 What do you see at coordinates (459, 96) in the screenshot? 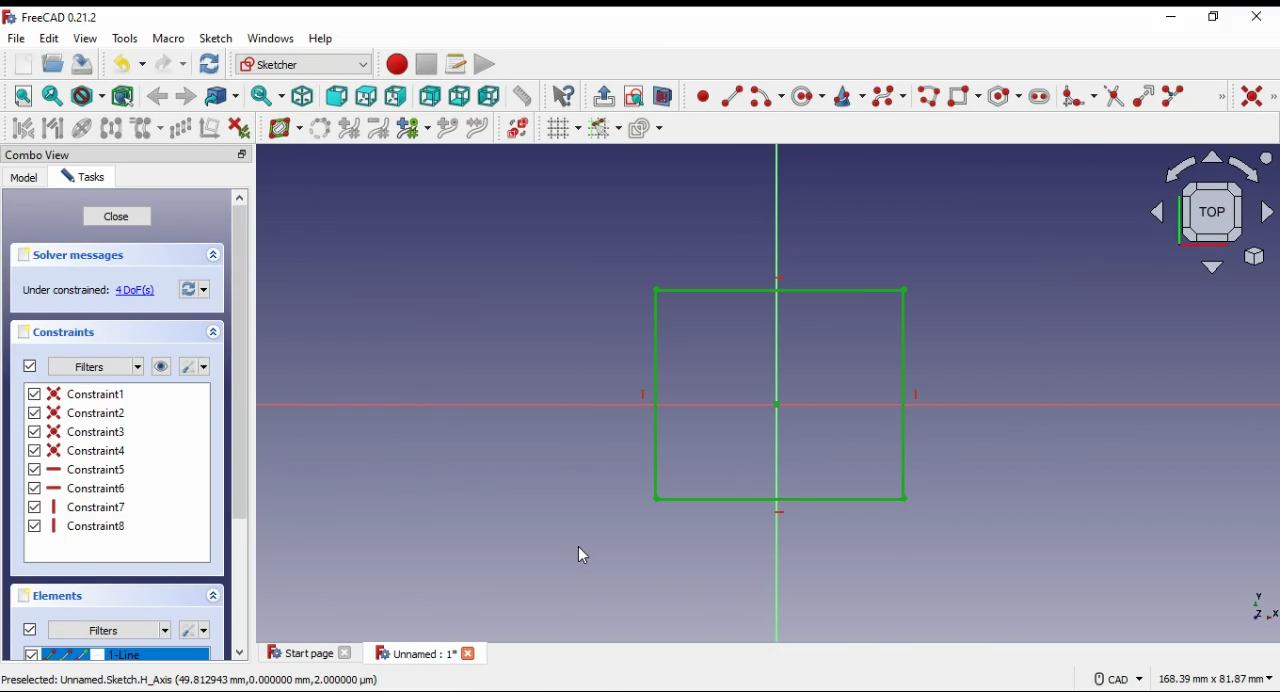
I see `bottom` at bounding box center [459, 96].